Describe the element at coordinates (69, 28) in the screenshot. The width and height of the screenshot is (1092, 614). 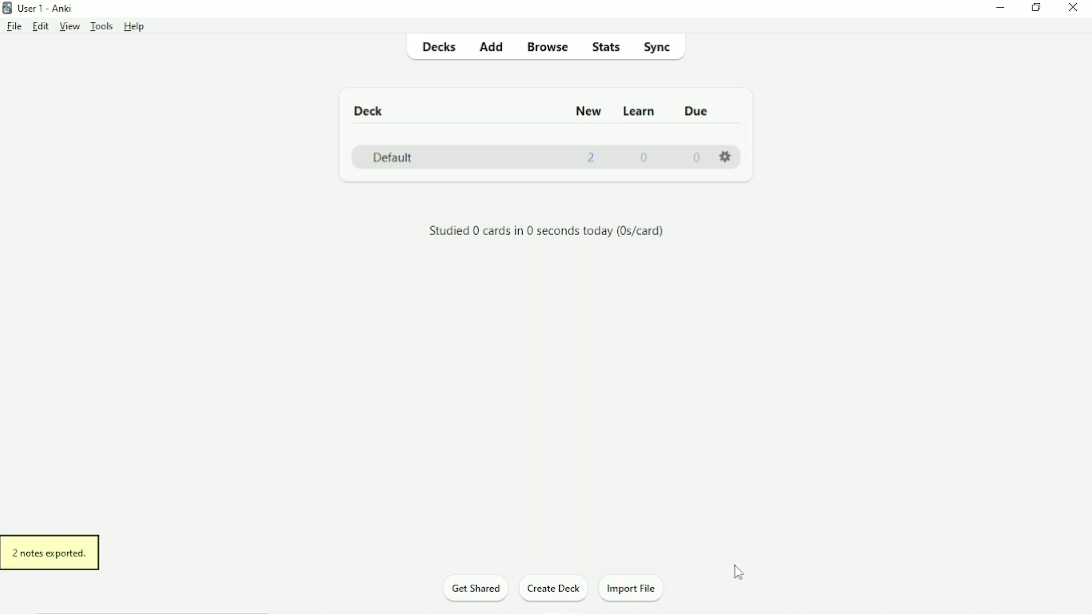
I see `View` at that location.